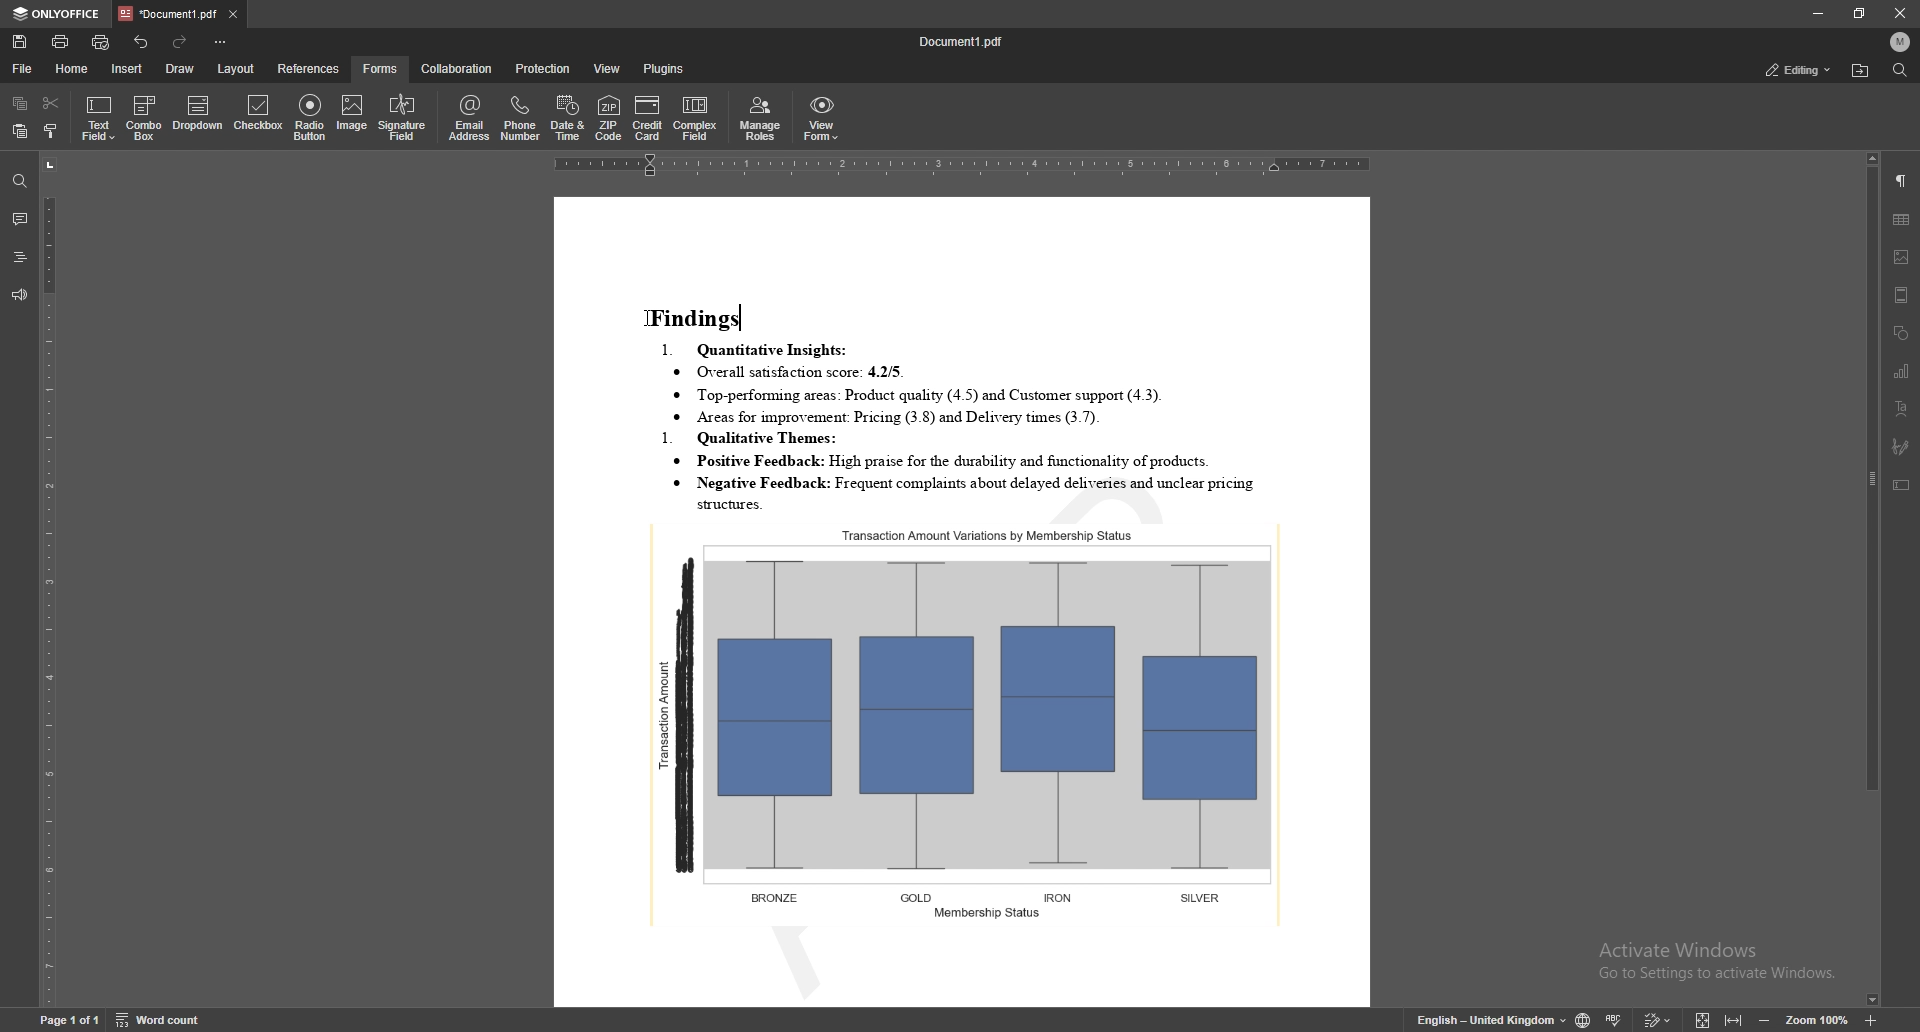  I want to click on save, so click(19, 43).